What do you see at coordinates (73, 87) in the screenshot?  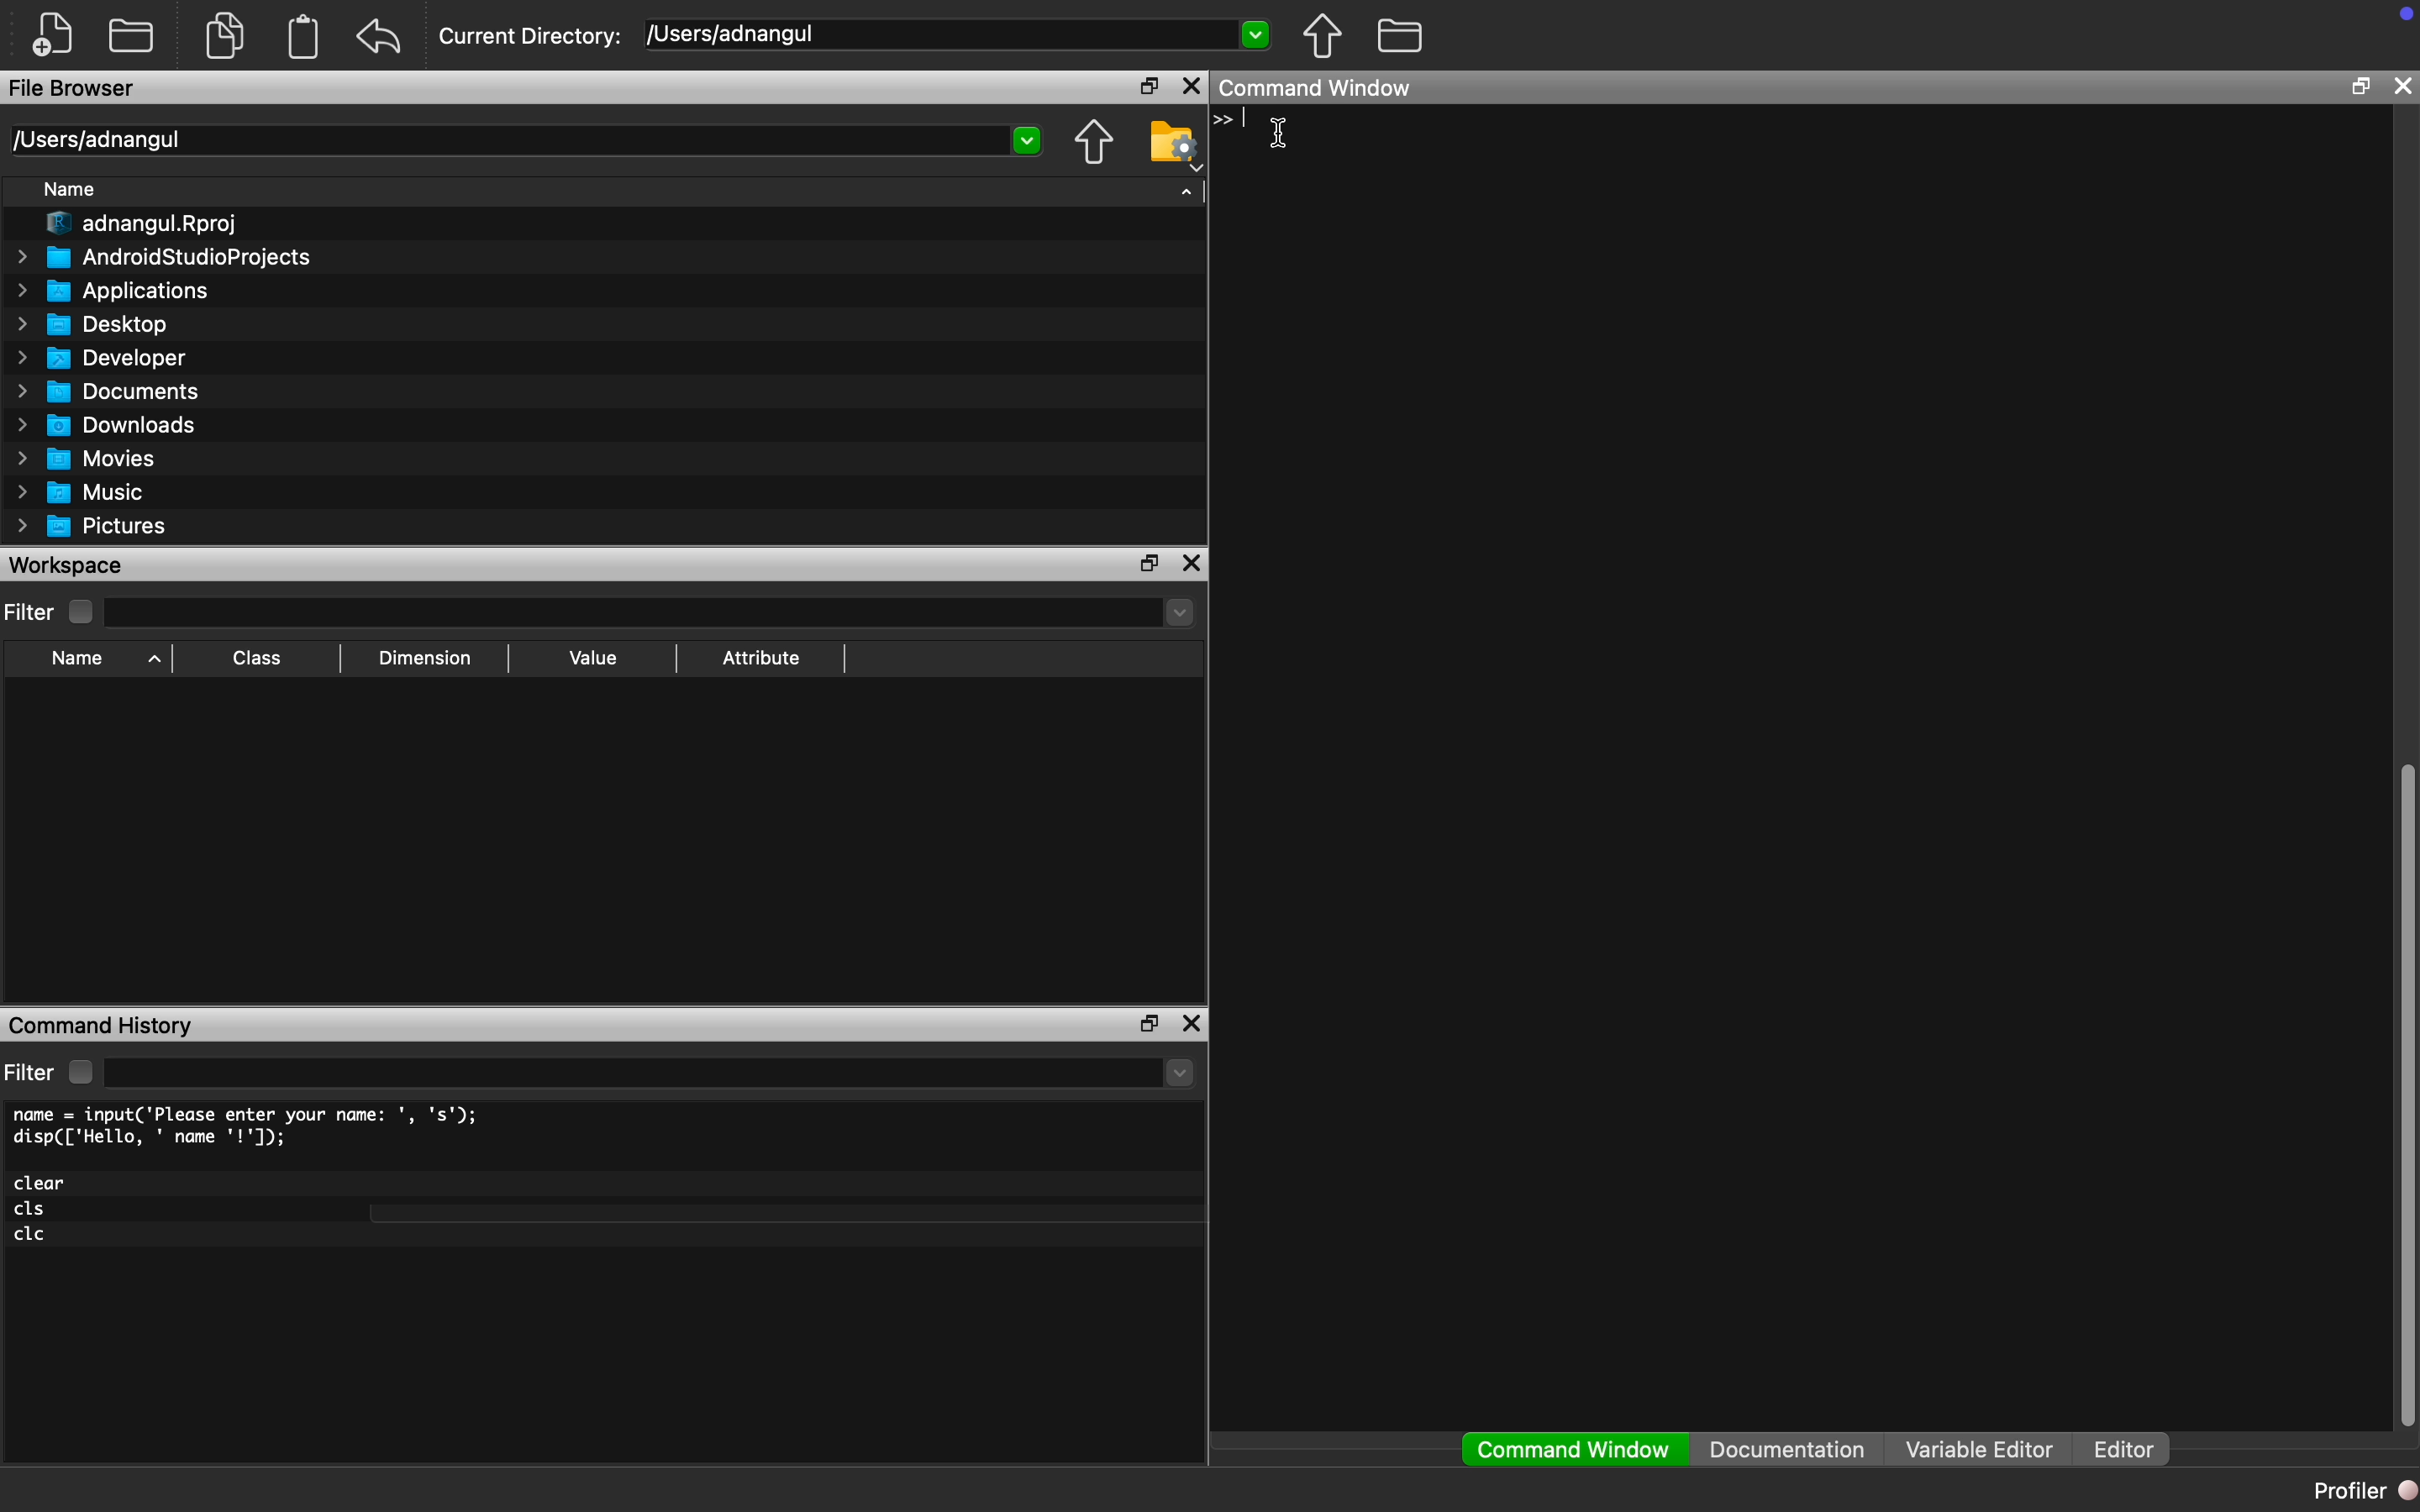 I see `File Browser` at bounding box center [73, 87].